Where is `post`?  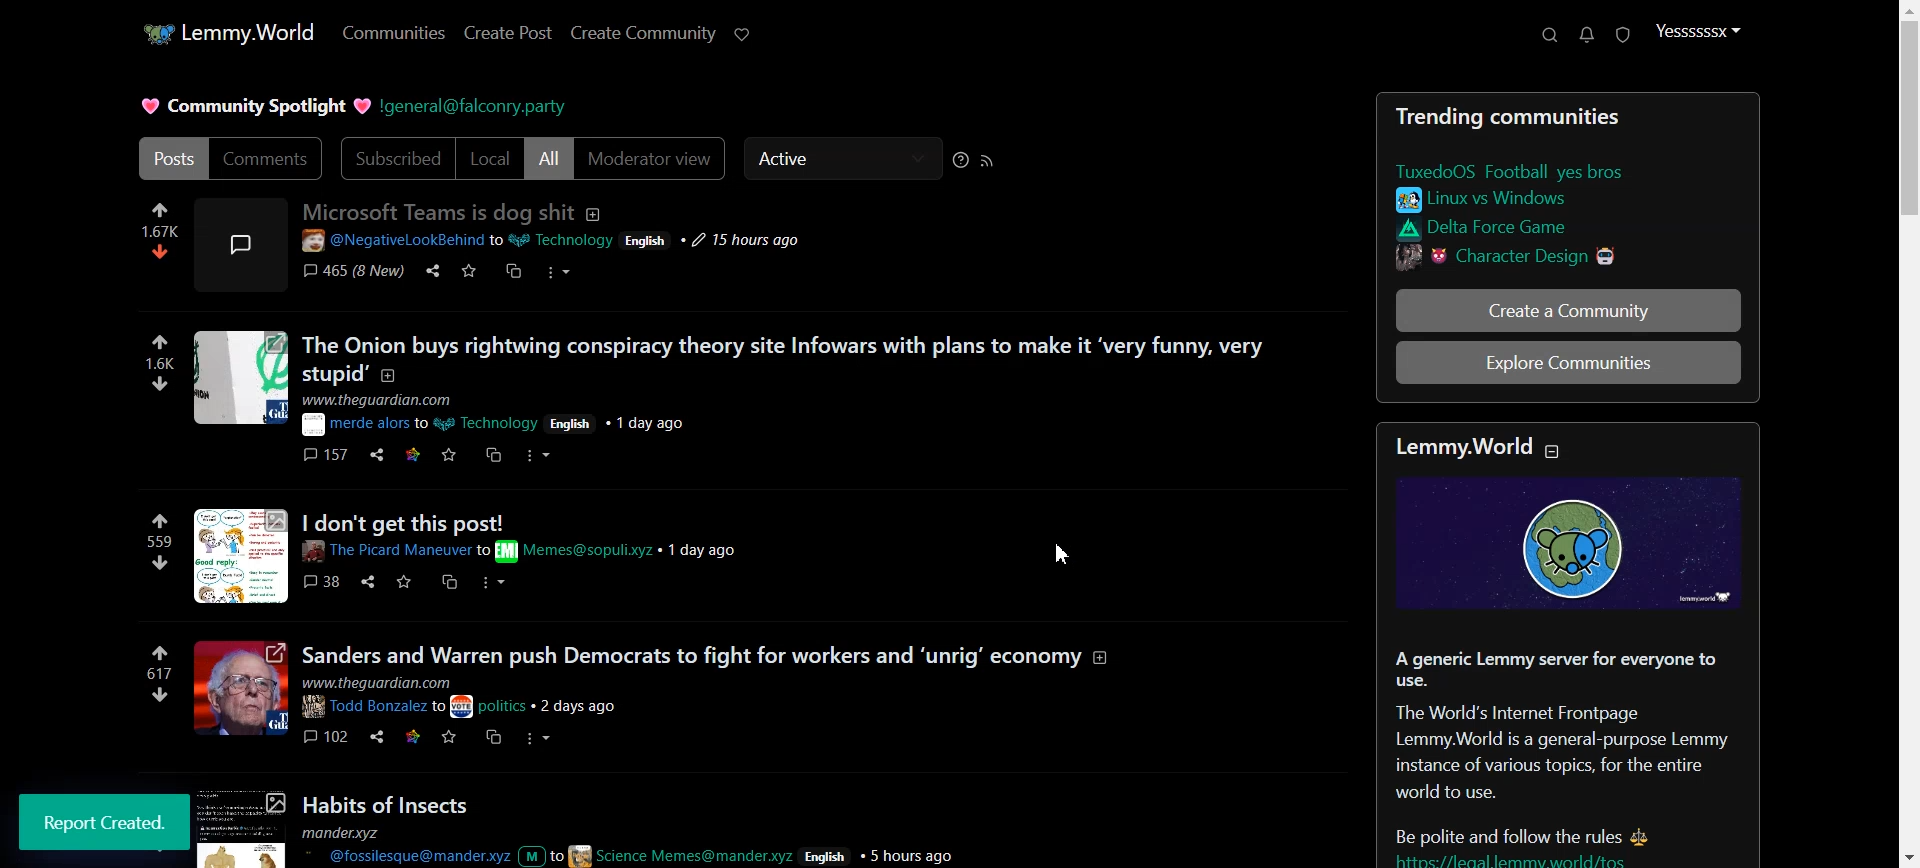
post is located at coordinates (575, 228).